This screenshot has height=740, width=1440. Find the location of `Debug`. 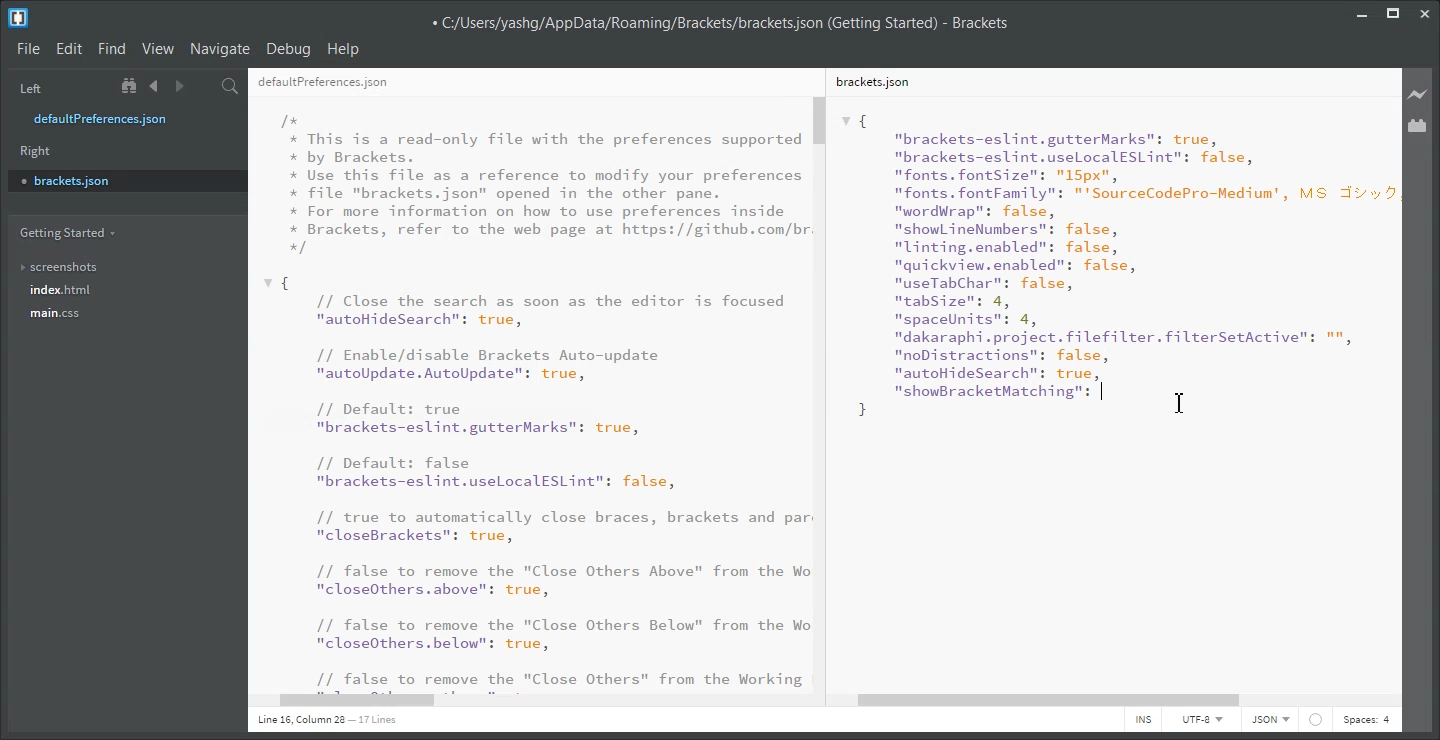

Debug is located at coordinates (289, 50).